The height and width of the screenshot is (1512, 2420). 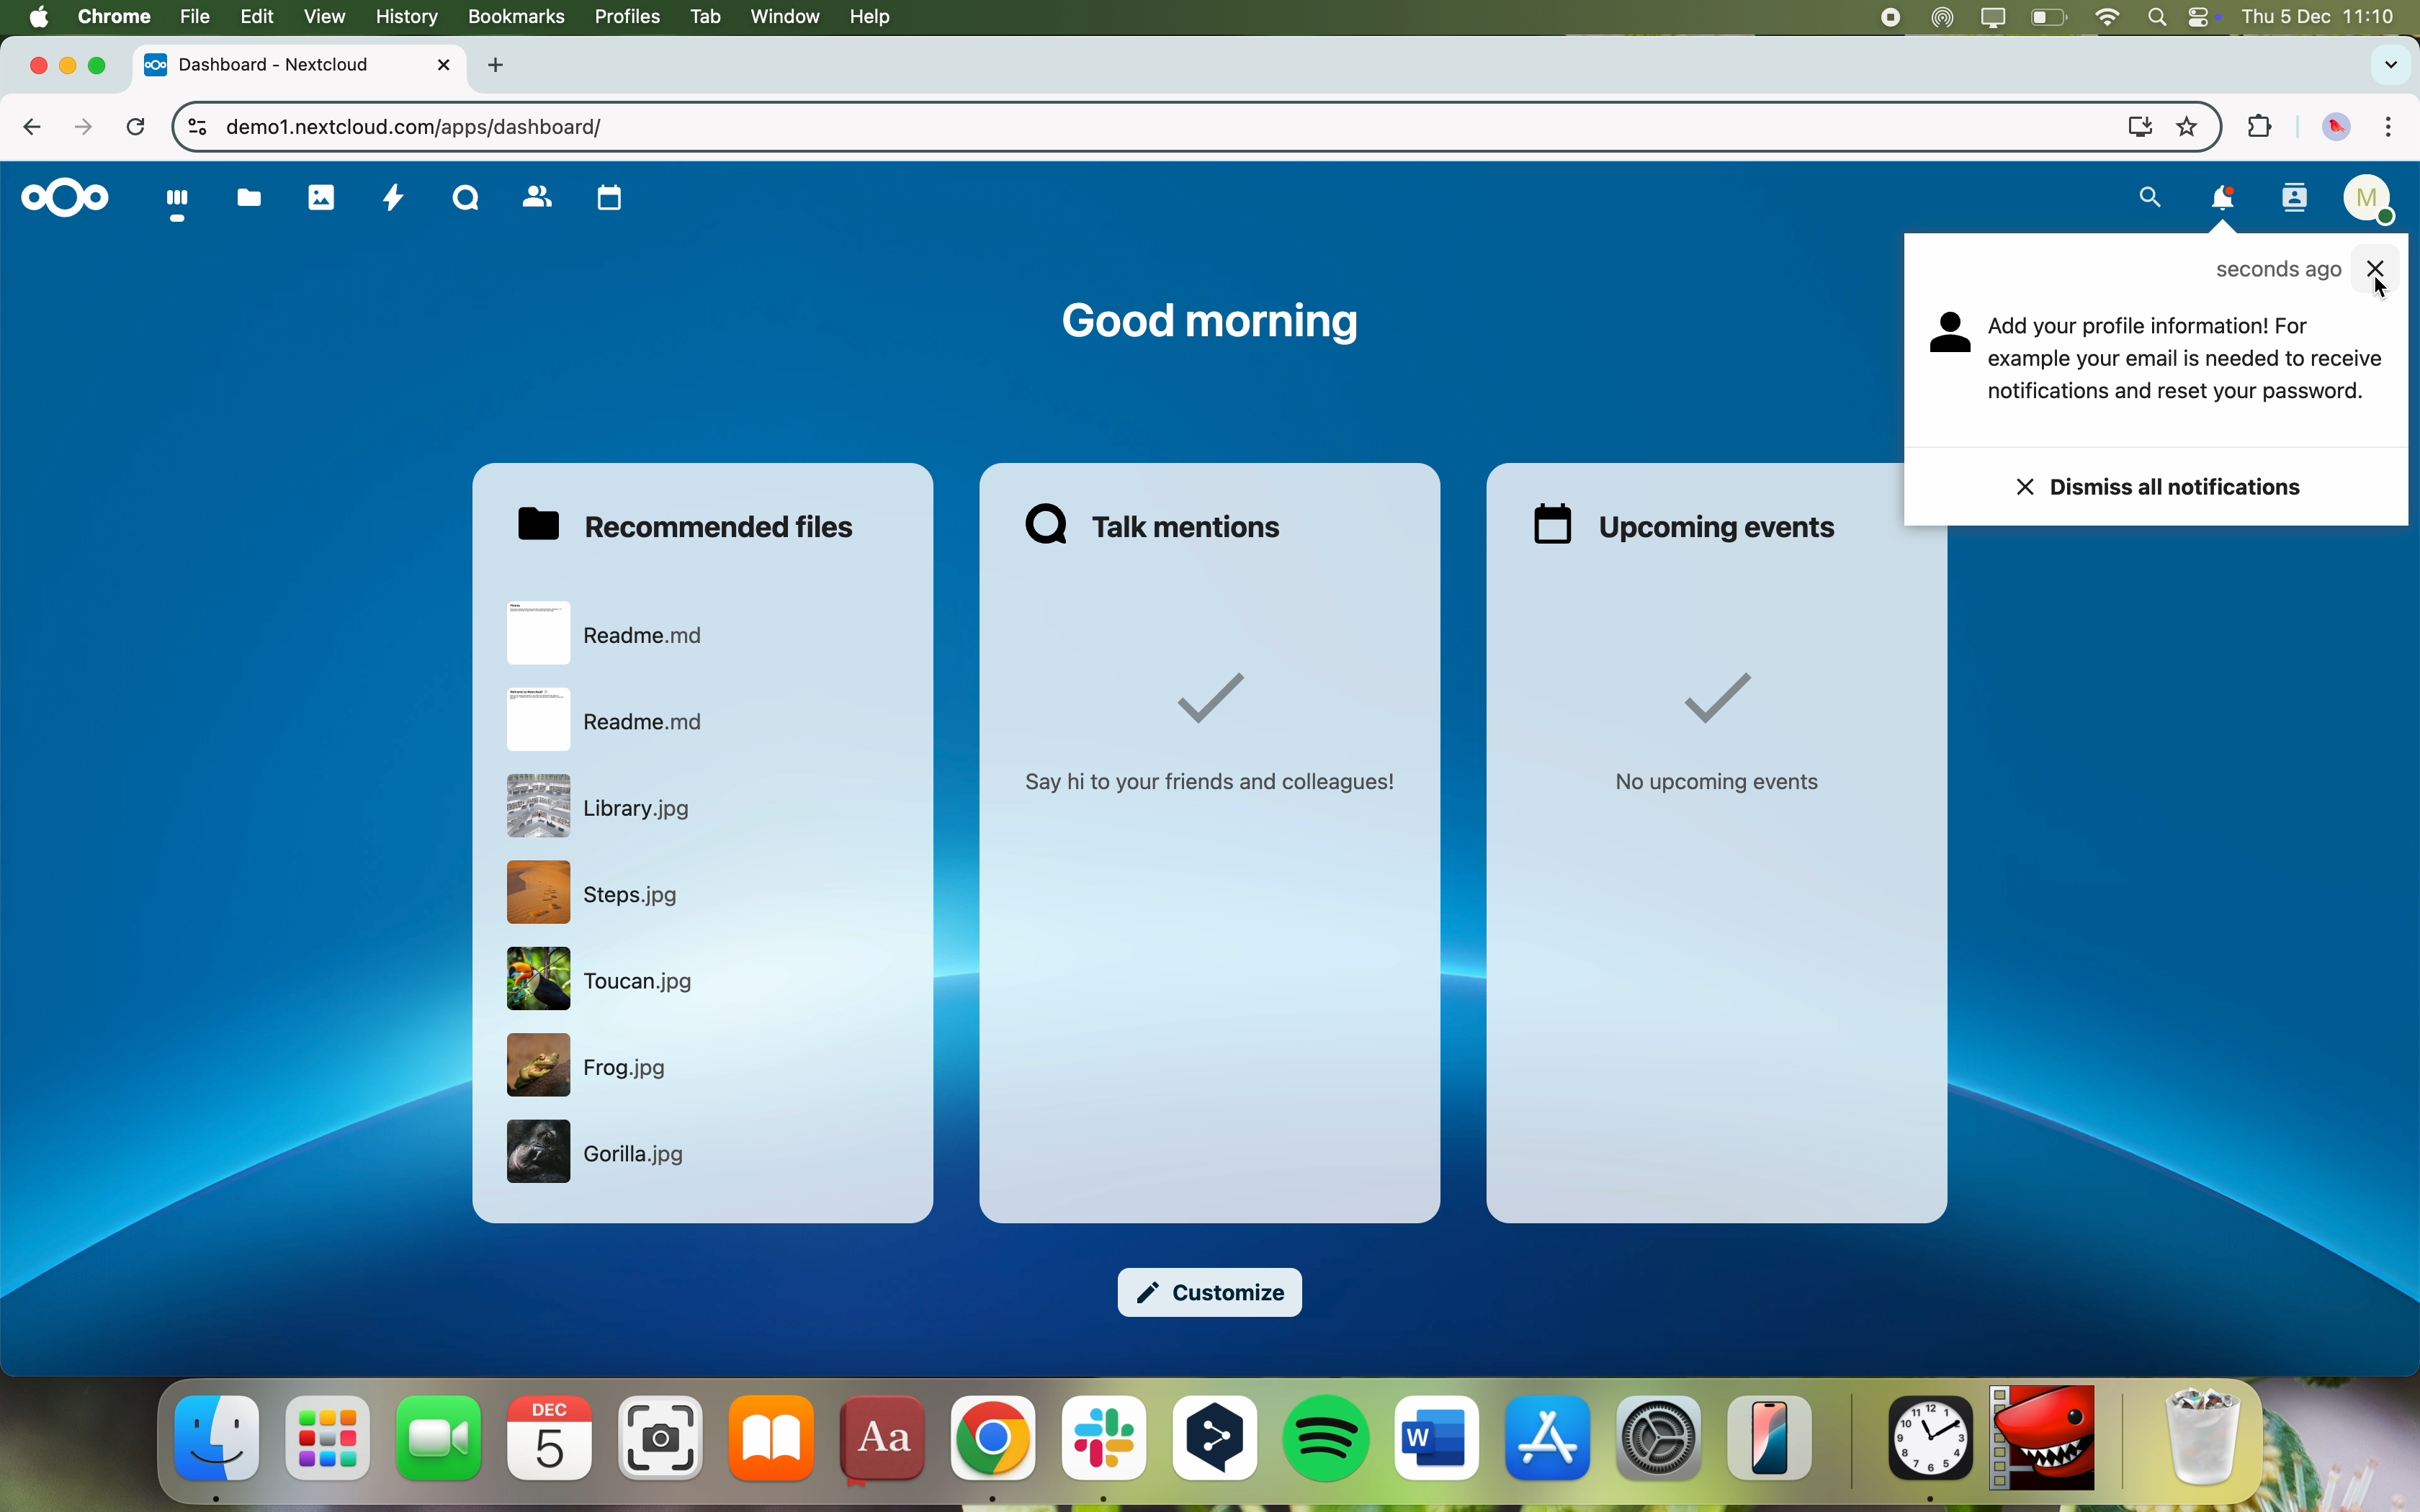 I want to click on Talk, so click(x=467, y=196).